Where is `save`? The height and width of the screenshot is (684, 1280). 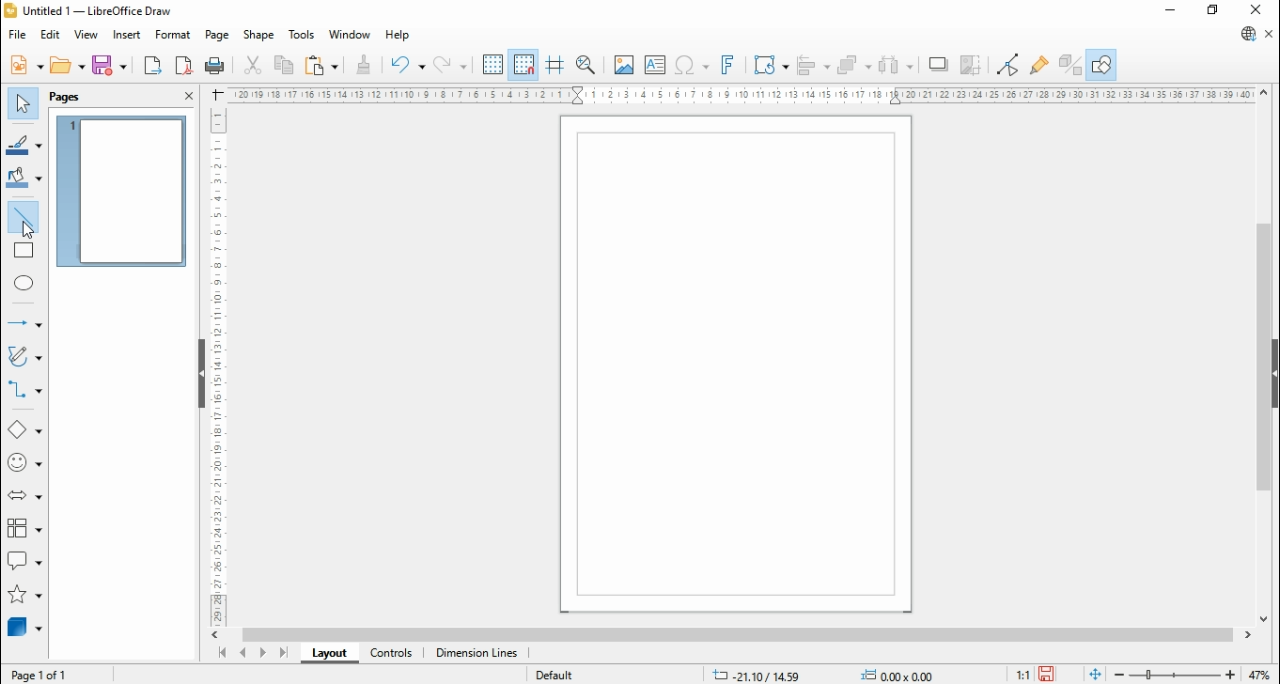
save is located at coordinates (111, 65).